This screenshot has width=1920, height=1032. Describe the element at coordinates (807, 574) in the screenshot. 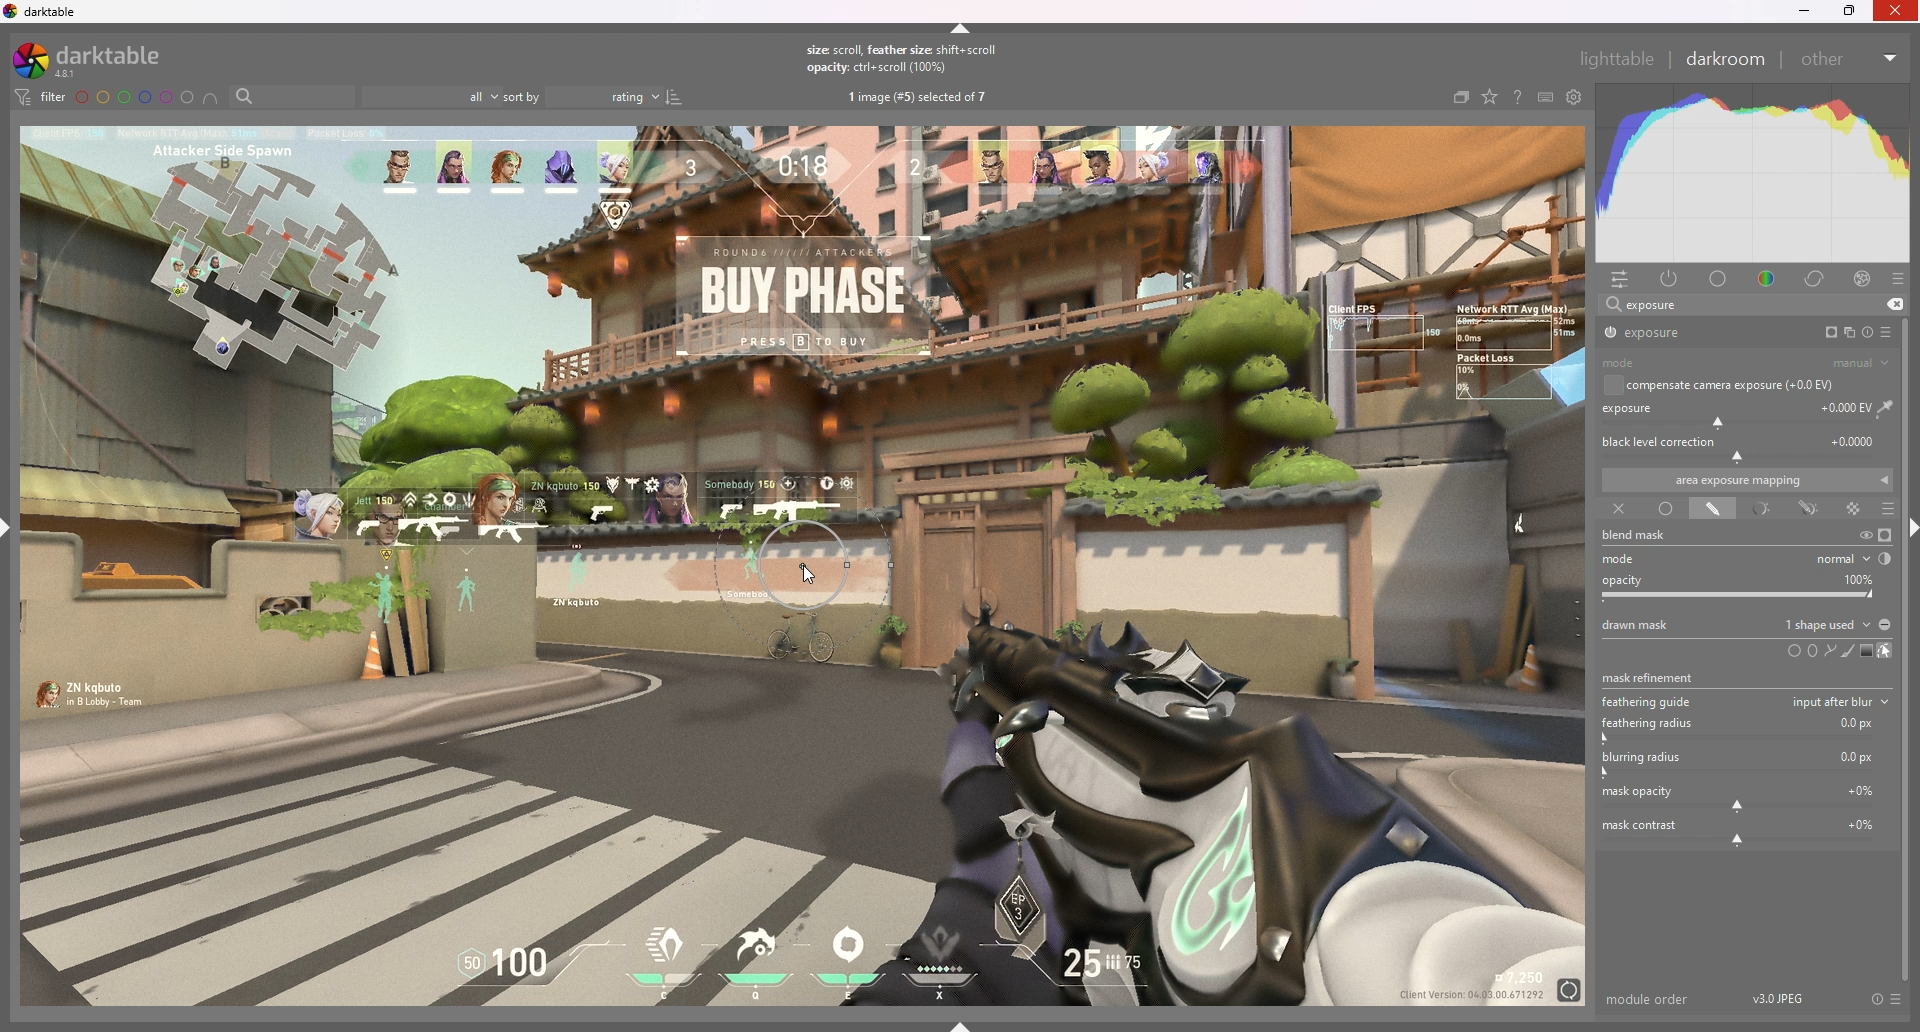

I see `cursor` at that location.